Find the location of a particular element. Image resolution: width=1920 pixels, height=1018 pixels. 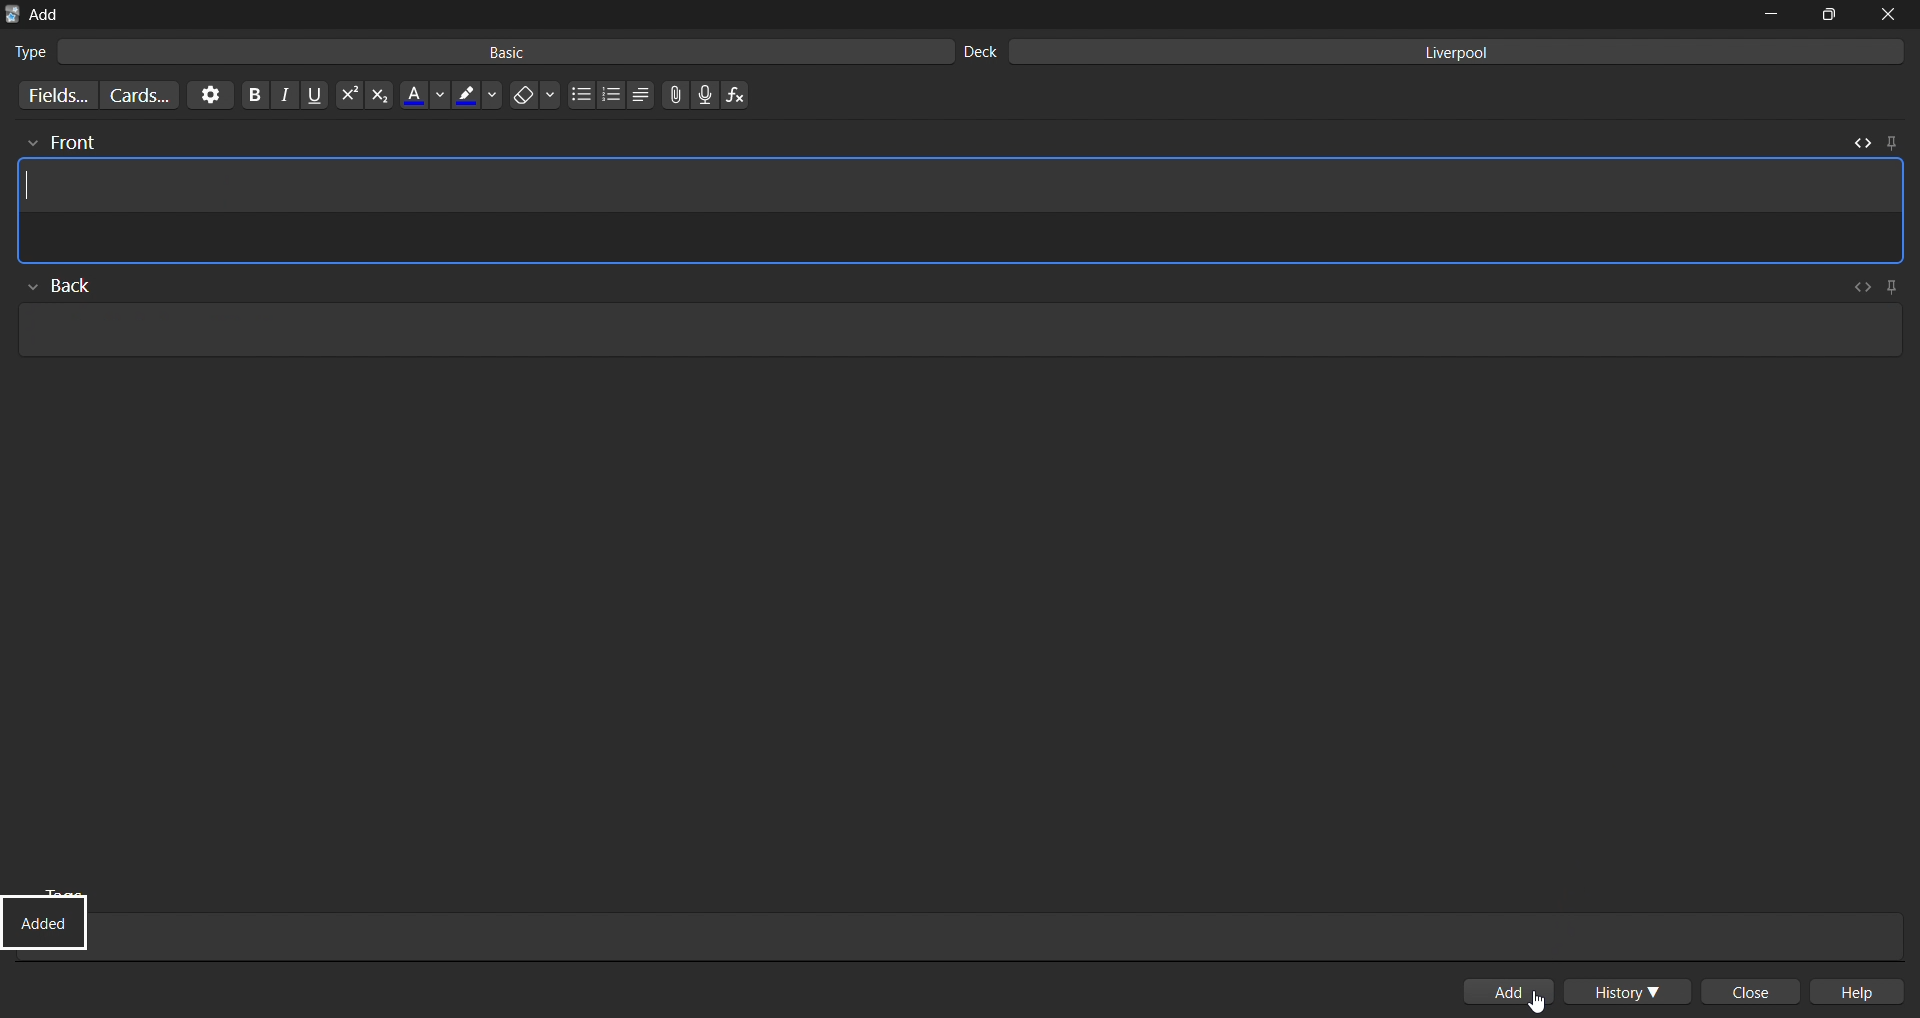

insert function is located at coordinates (740, 95).